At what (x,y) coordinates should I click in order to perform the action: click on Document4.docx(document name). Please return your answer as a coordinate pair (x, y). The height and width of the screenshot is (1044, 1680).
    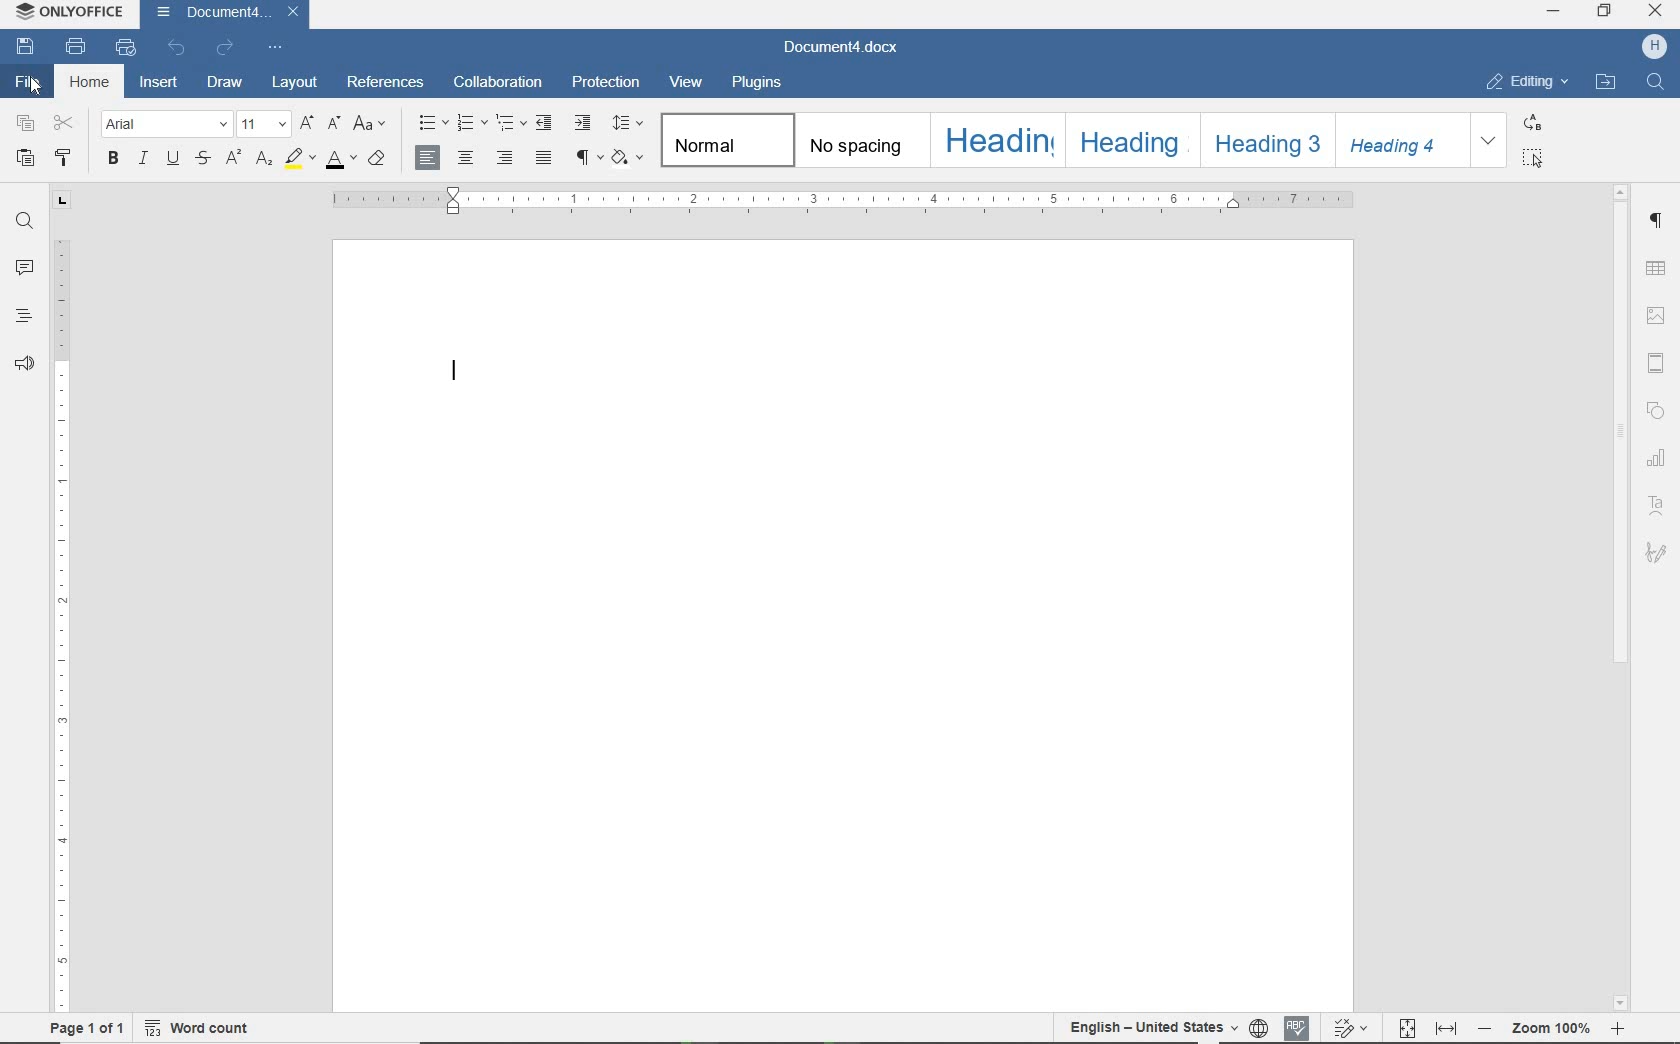
    Looking at the image, I should click on (845, 48).